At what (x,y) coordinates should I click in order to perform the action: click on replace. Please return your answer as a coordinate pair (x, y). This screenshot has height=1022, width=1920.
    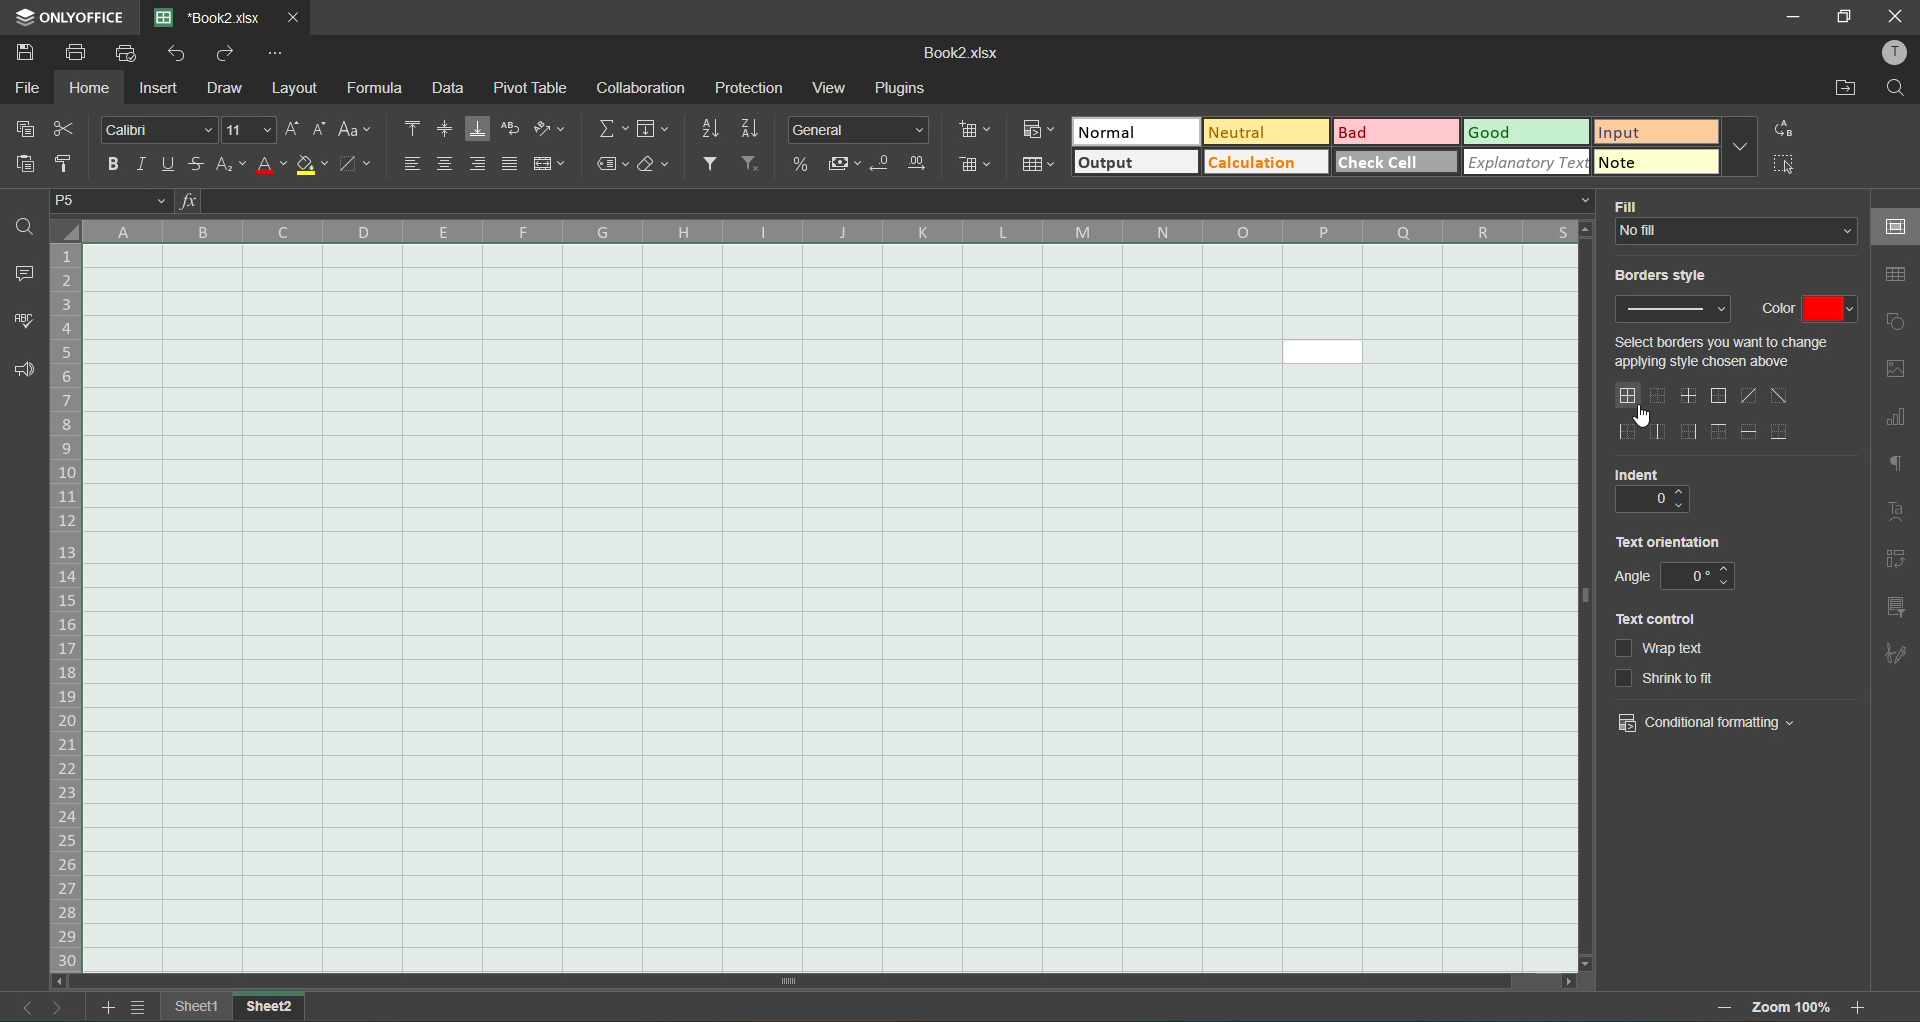
    Looking at the image, I should click on (1781, 131).